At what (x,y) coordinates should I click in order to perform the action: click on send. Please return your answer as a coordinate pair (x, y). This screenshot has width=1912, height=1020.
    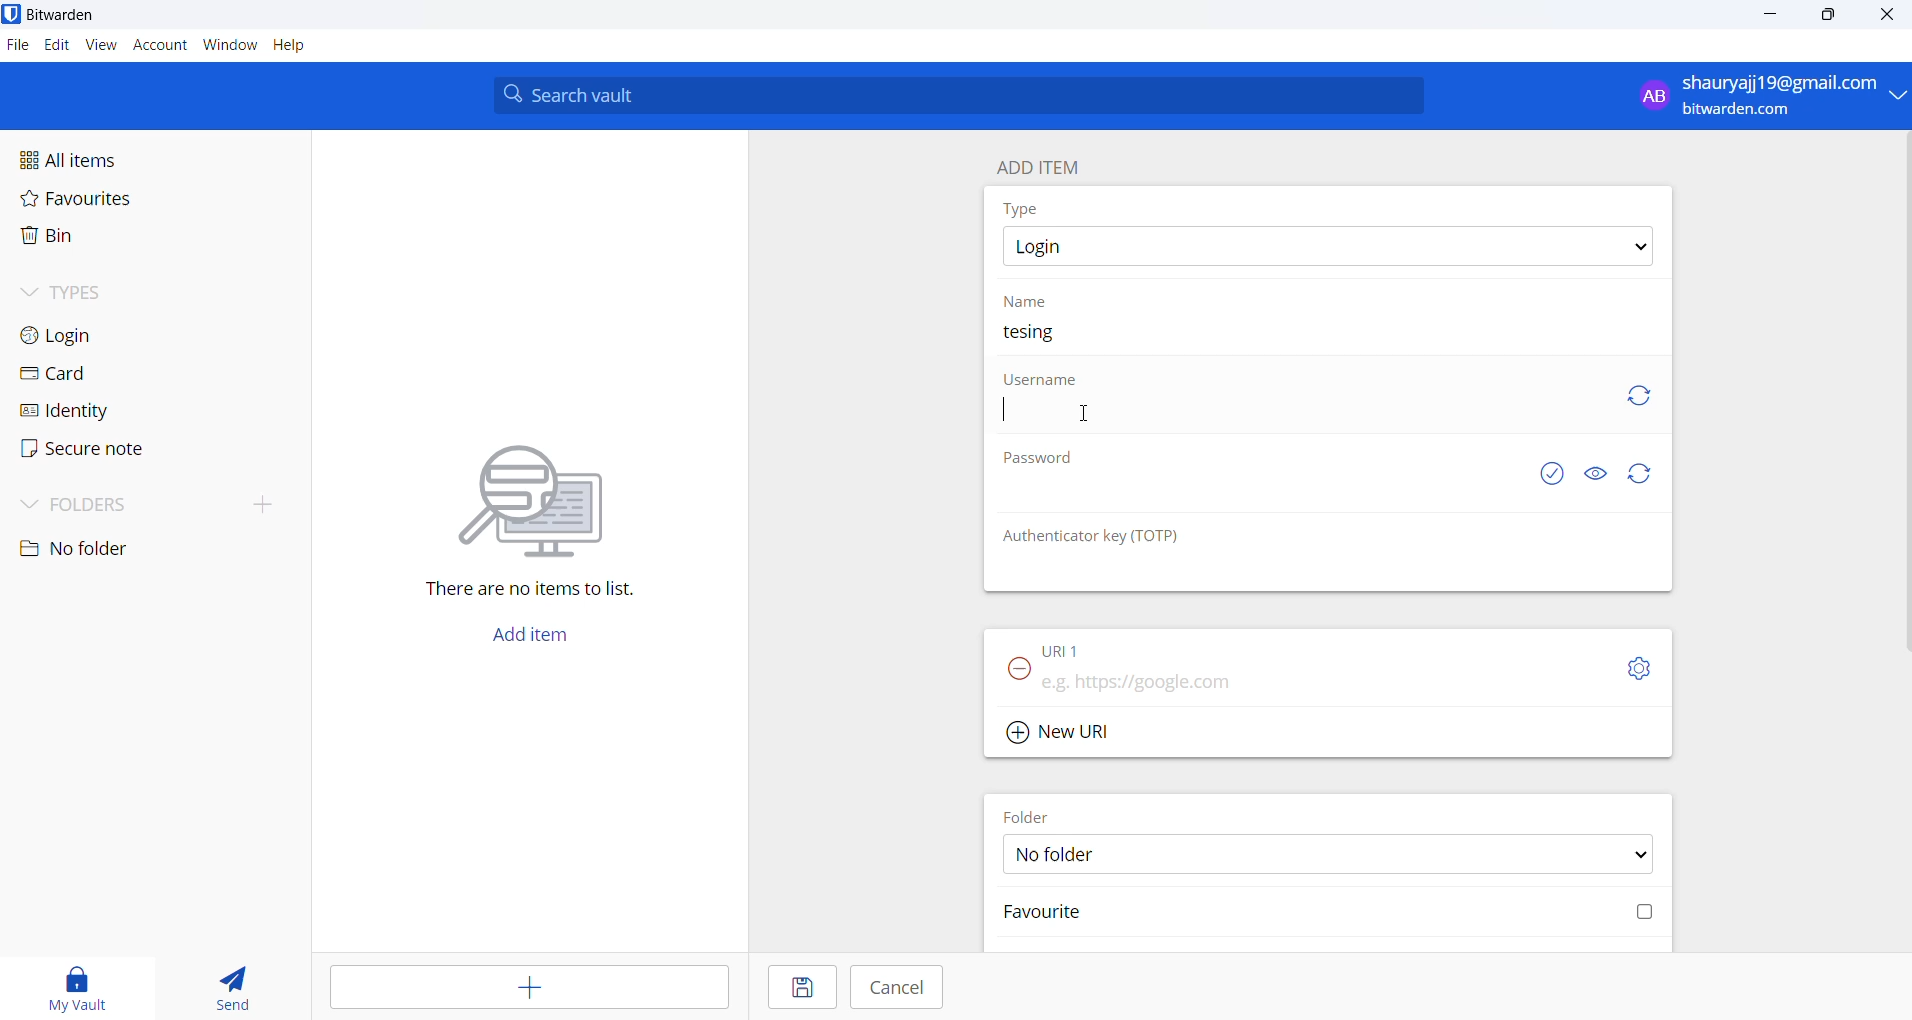
    Looking at the image, I should click on (223, 982).